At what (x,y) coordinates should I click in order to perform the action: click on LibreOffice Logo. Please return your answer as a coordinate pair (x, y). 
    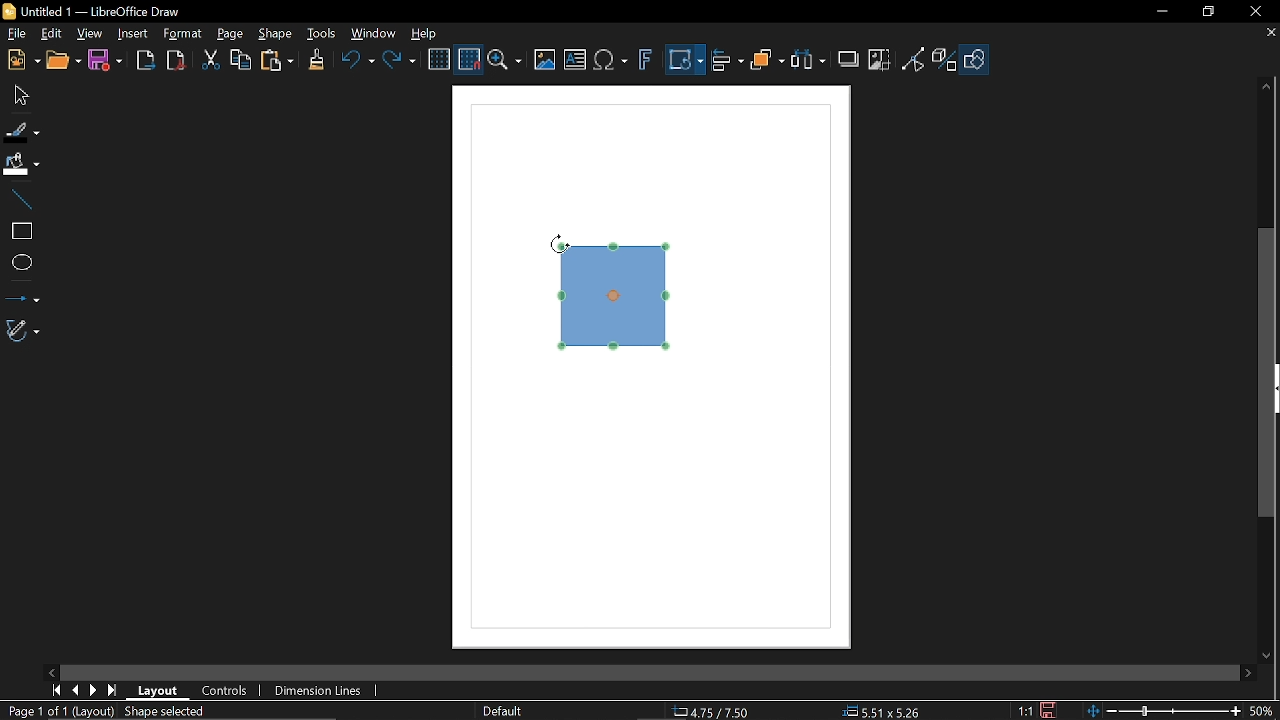
    Looking at the image, I should click on (9, 12).